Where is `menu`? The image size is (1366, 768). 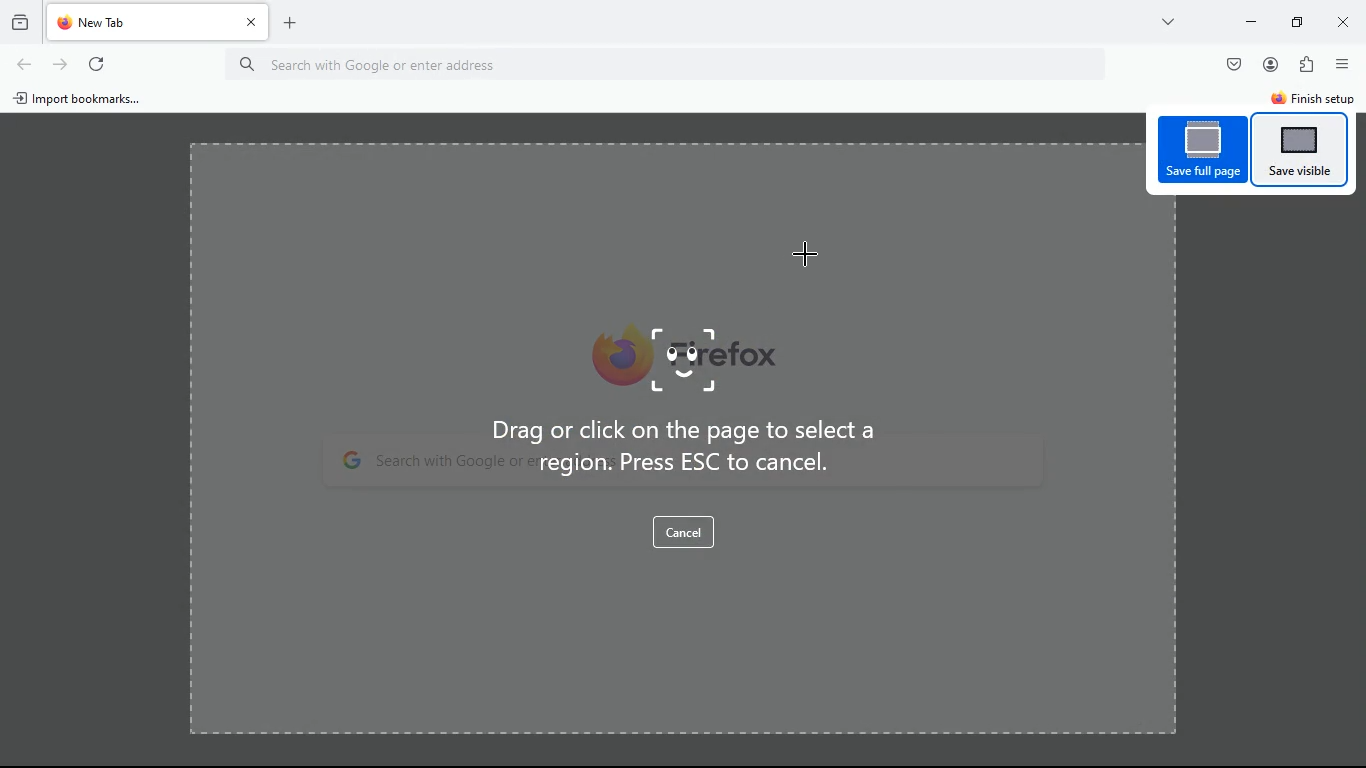 menu is located at coordinates (1341, 63).